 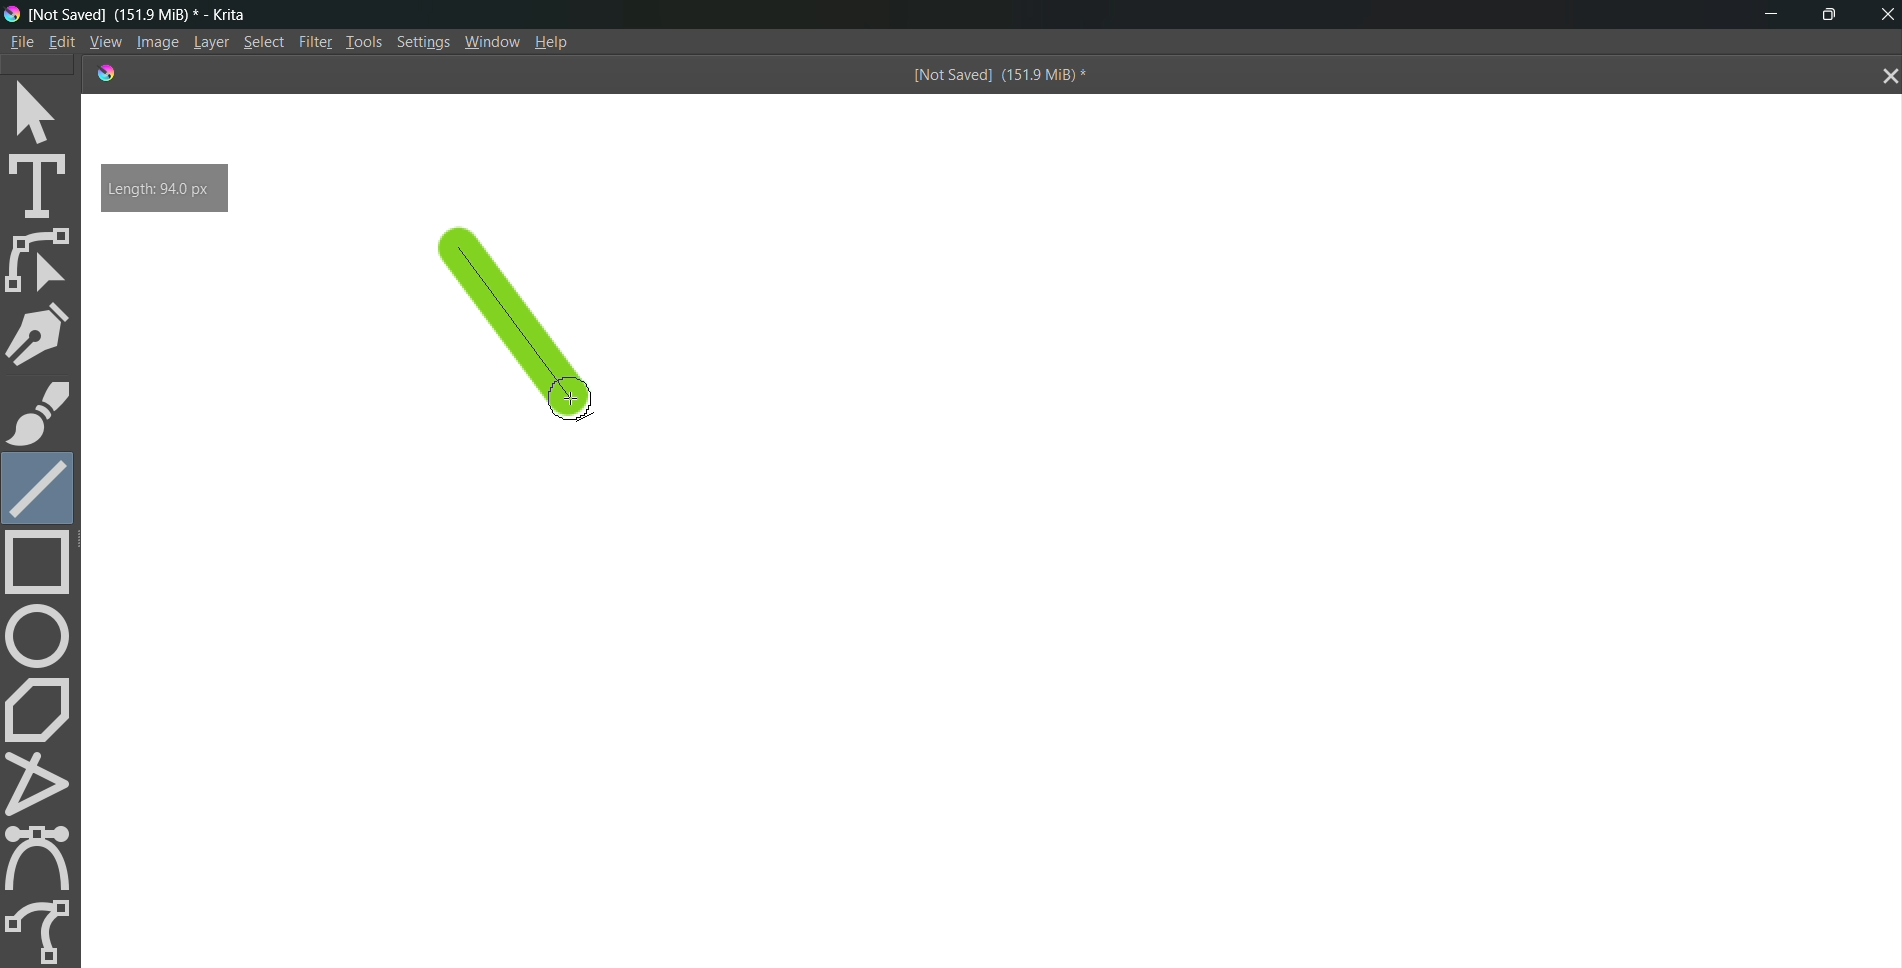 I want to click on brush, so click(x=39, y=413).